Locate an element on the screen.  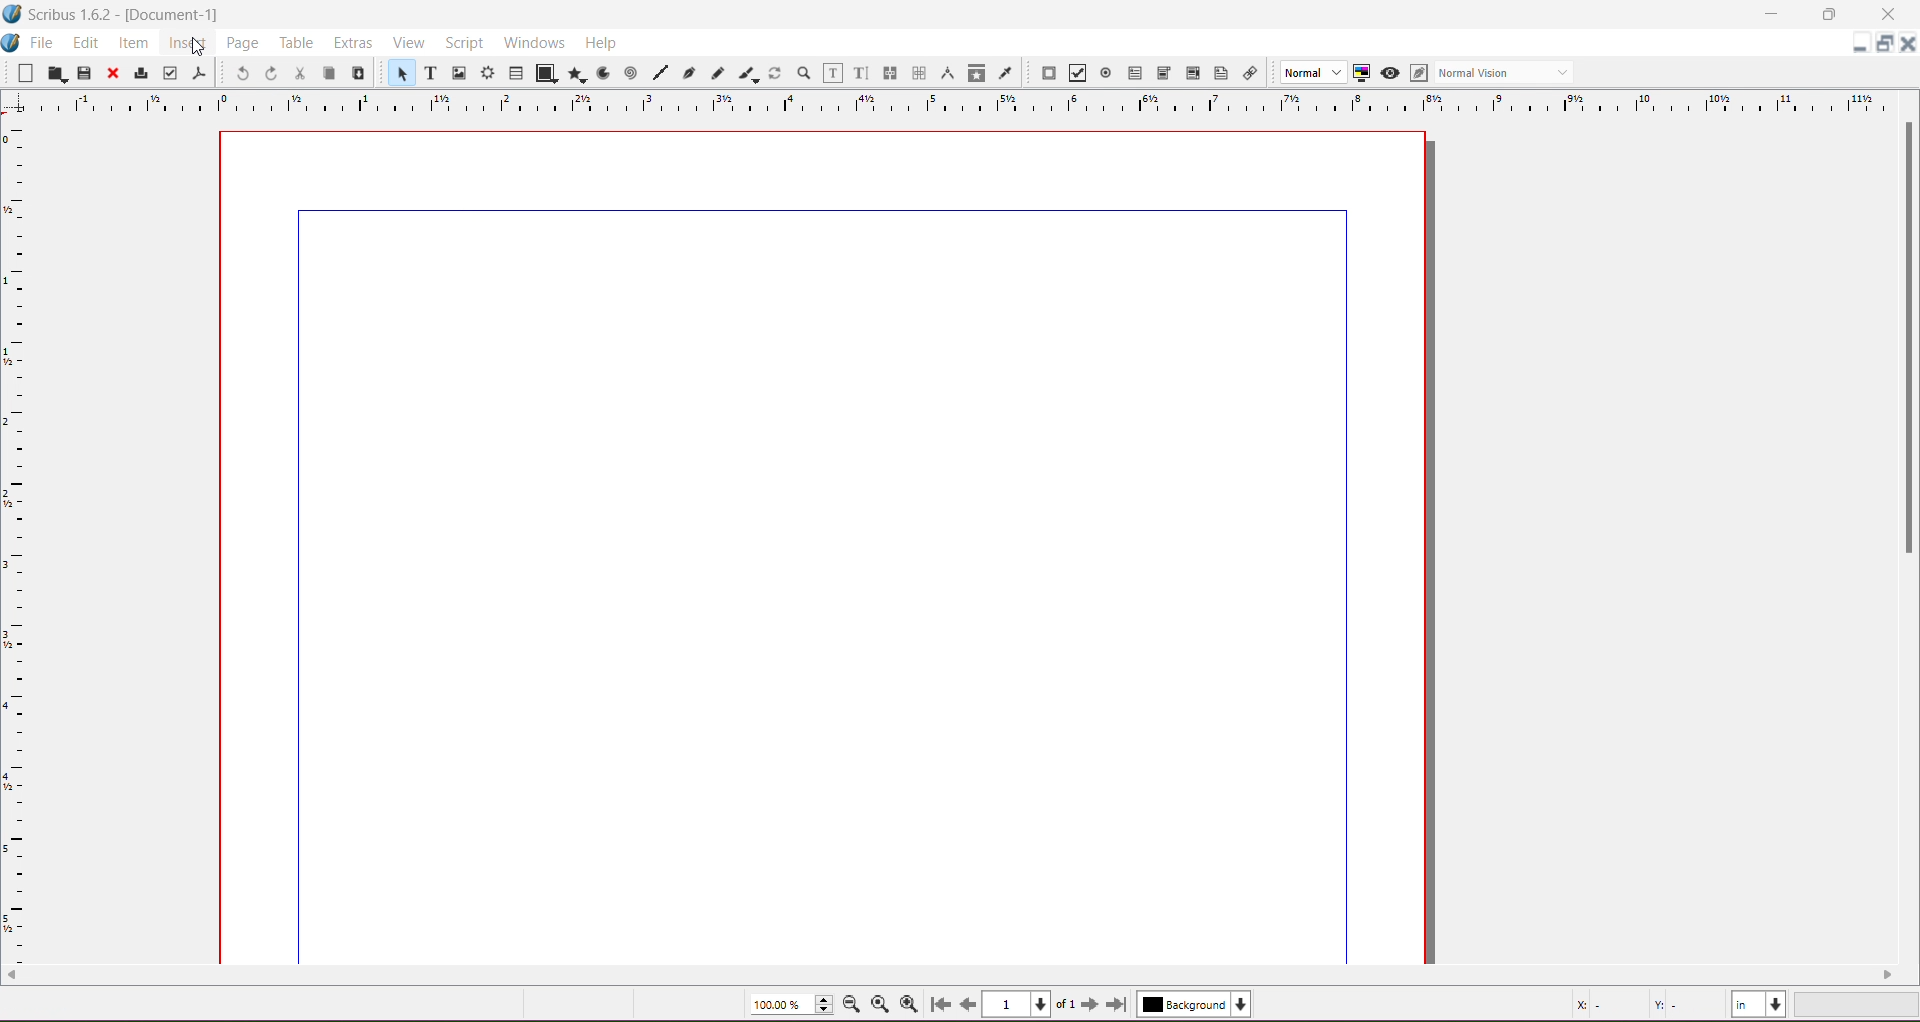
Edit Text with Story Editor is located at coordinates (861, 72).